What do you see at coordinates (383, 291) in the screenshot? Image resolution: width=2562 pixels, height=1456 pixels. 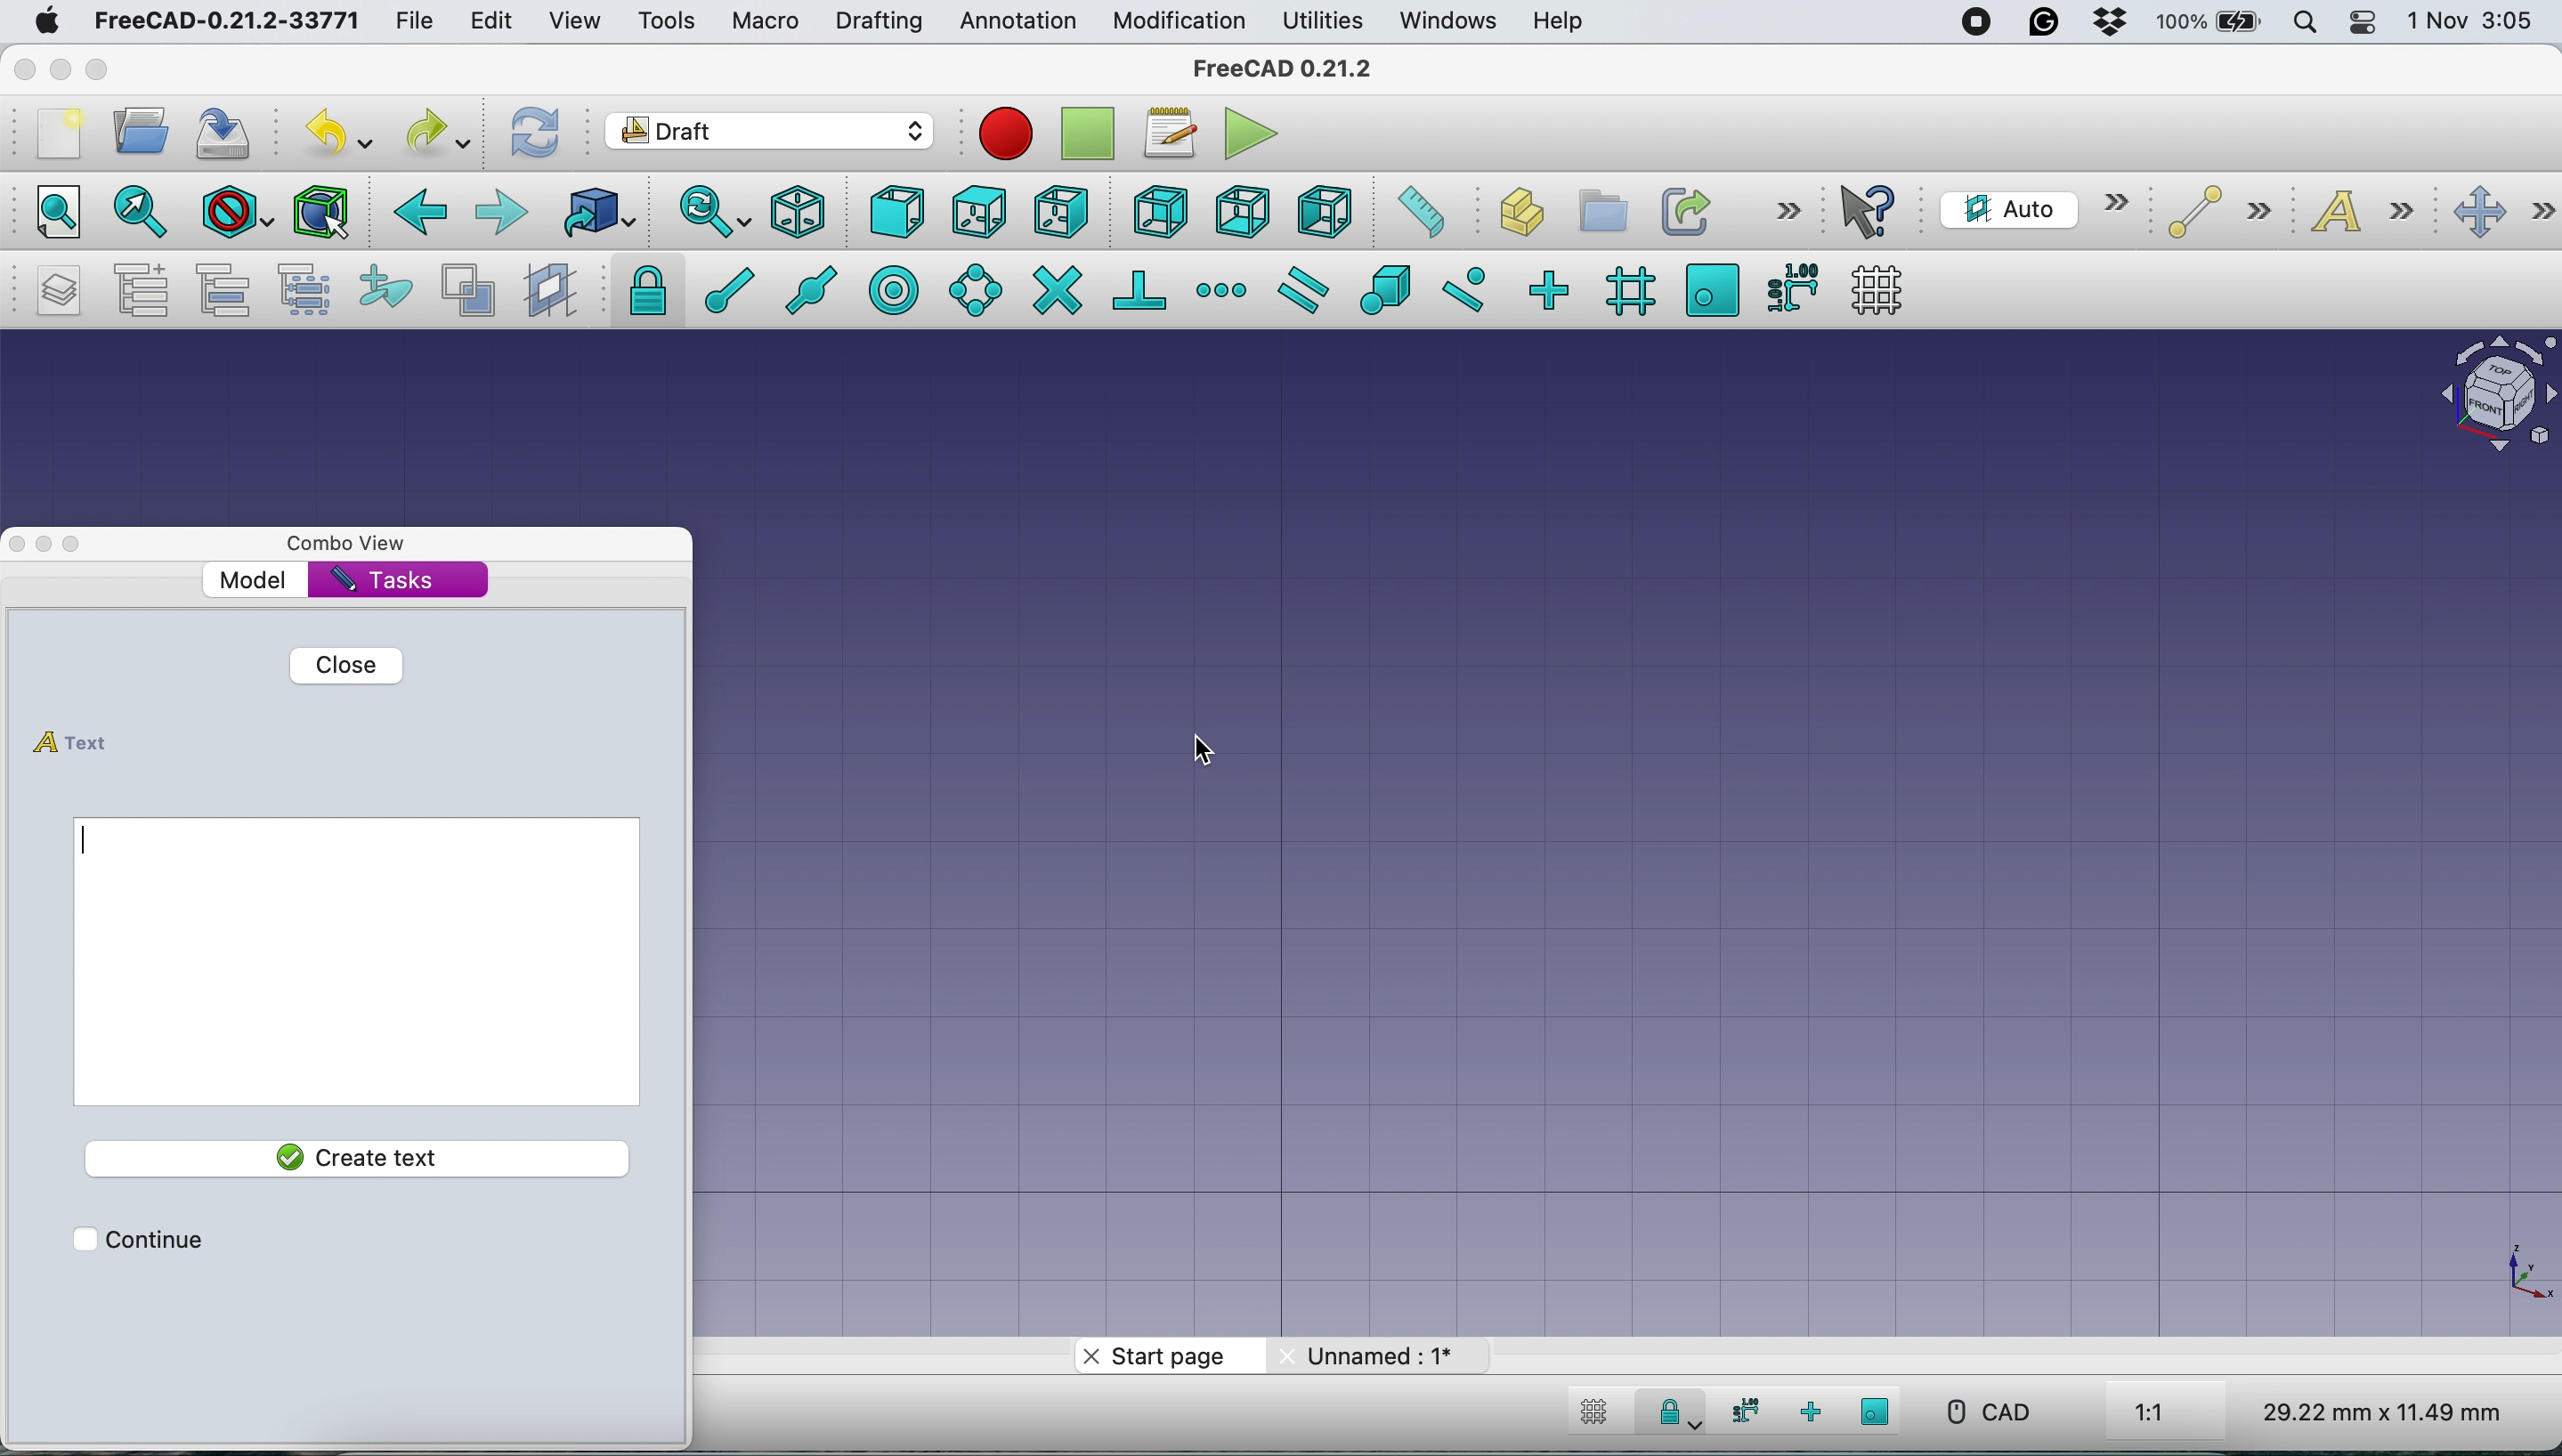 I see `add to construction group` at bounding box center [383, 291].